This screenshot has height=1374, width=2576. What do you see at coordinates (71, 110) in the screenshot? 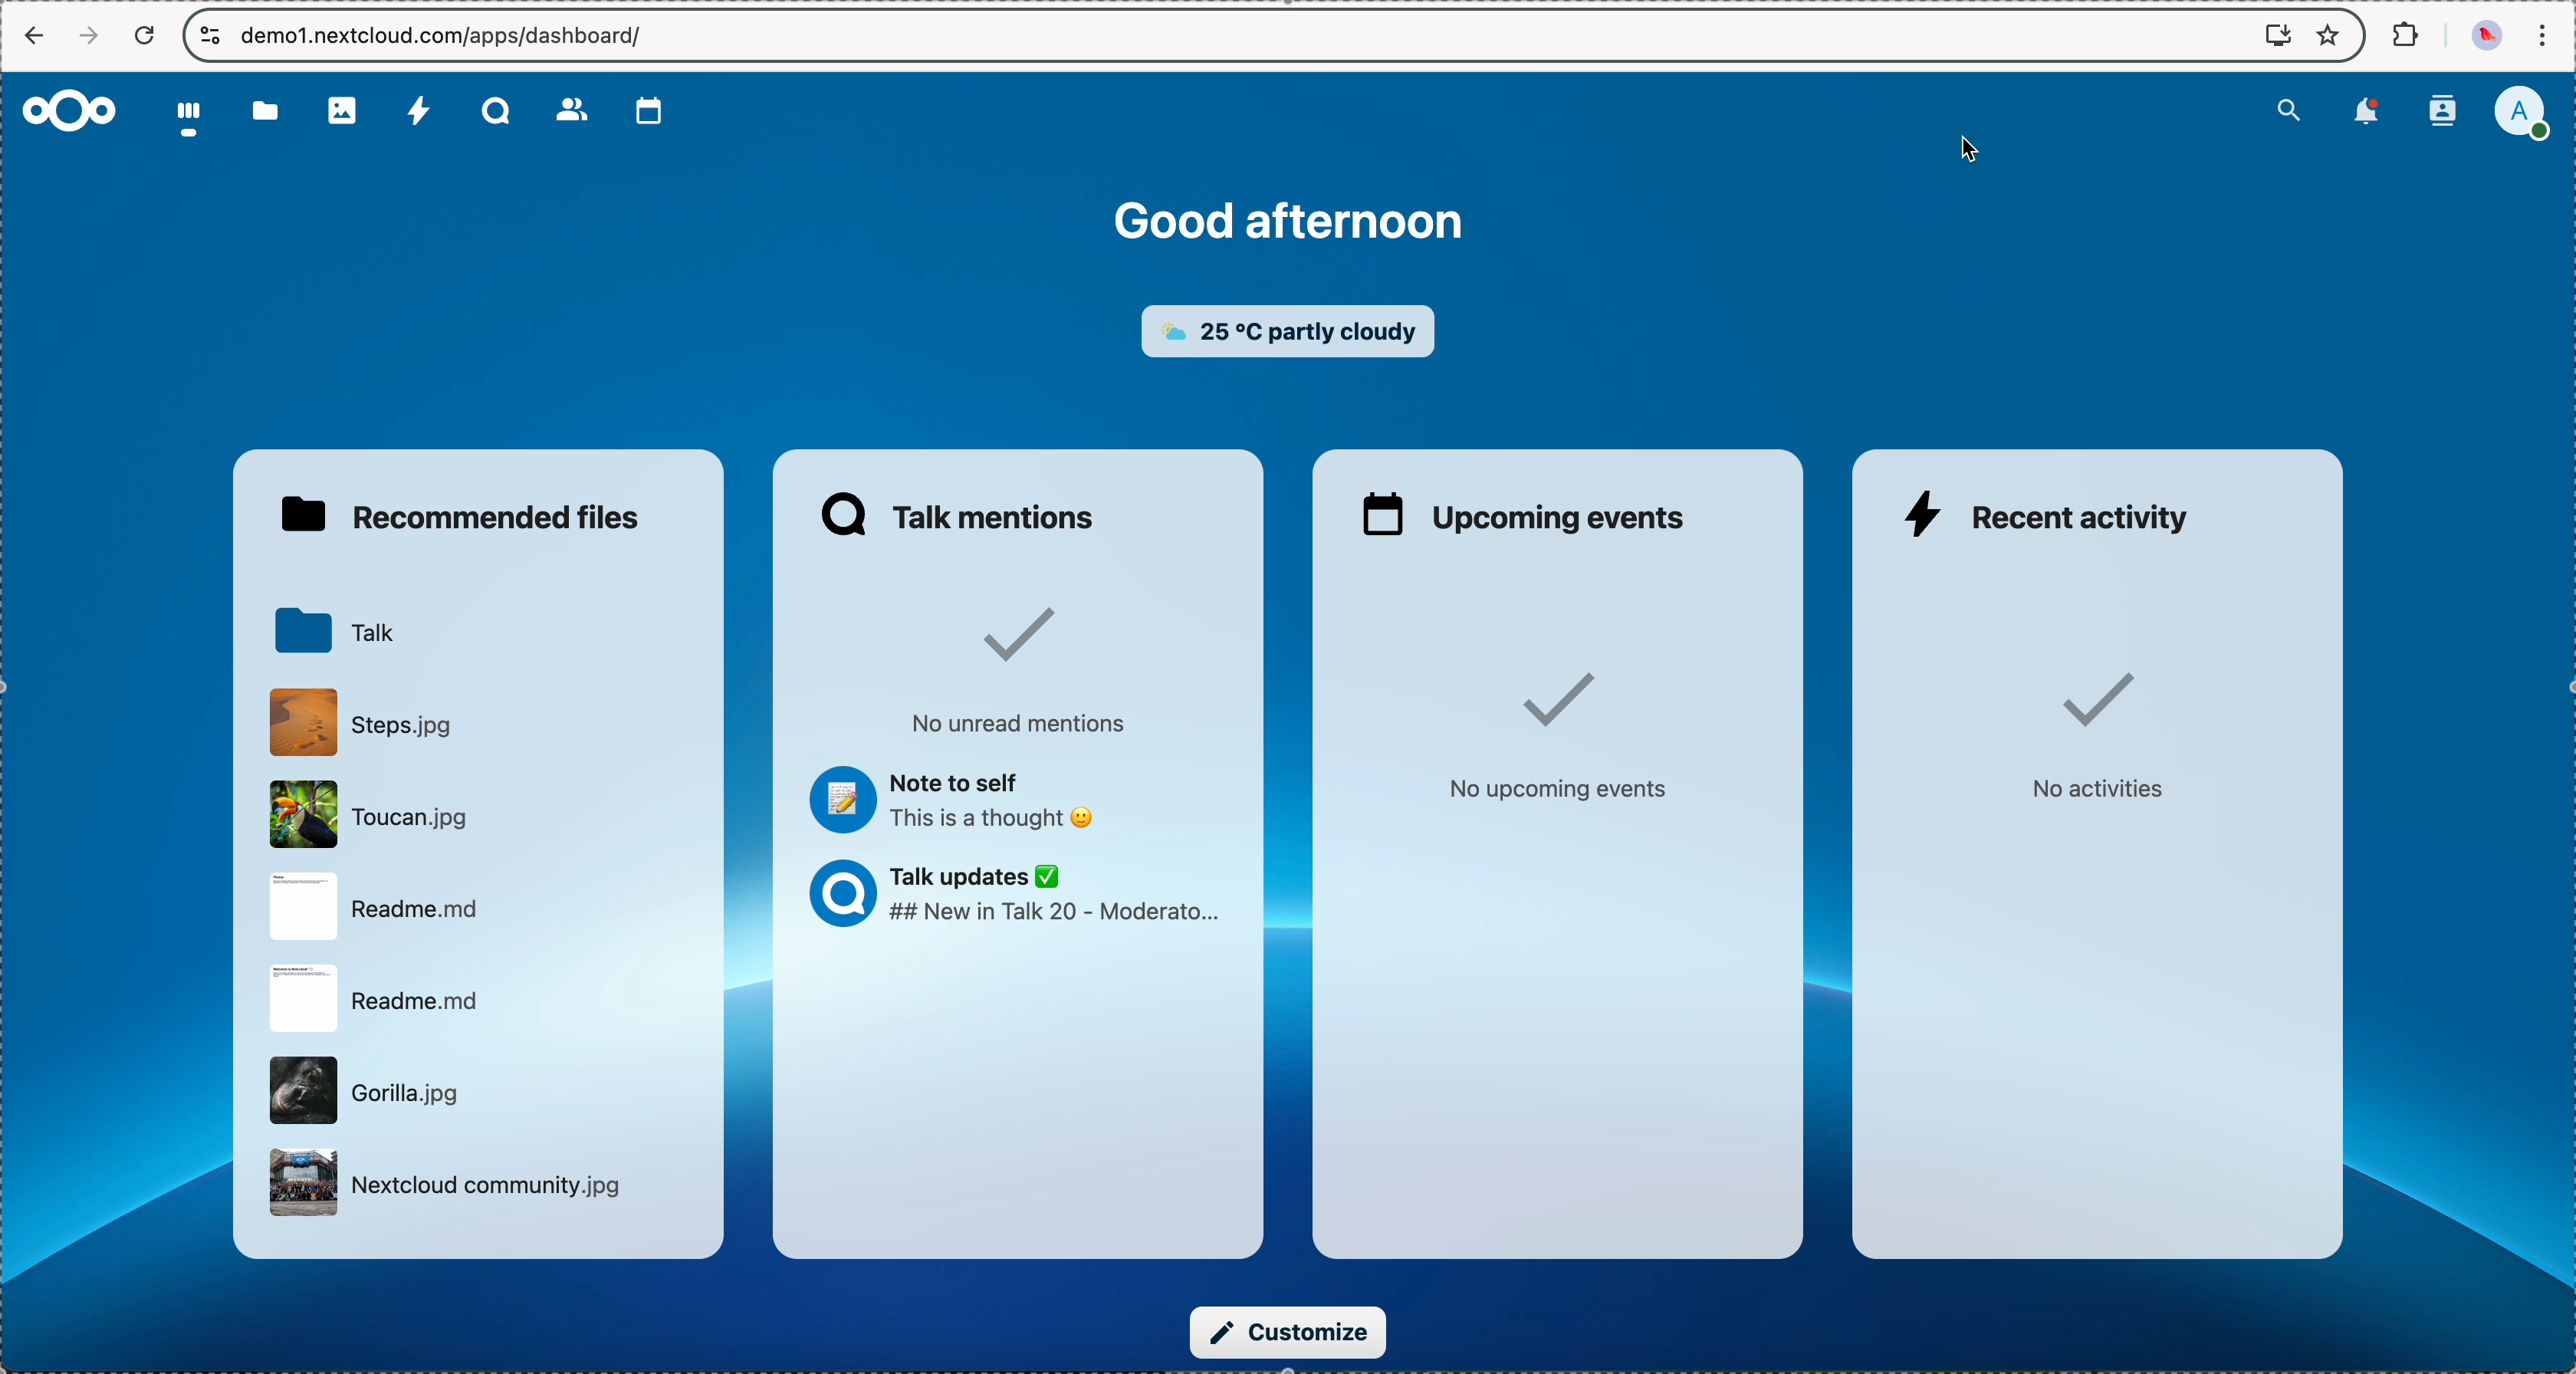
I see `Nextcloud` at bounding box center [71, 110].